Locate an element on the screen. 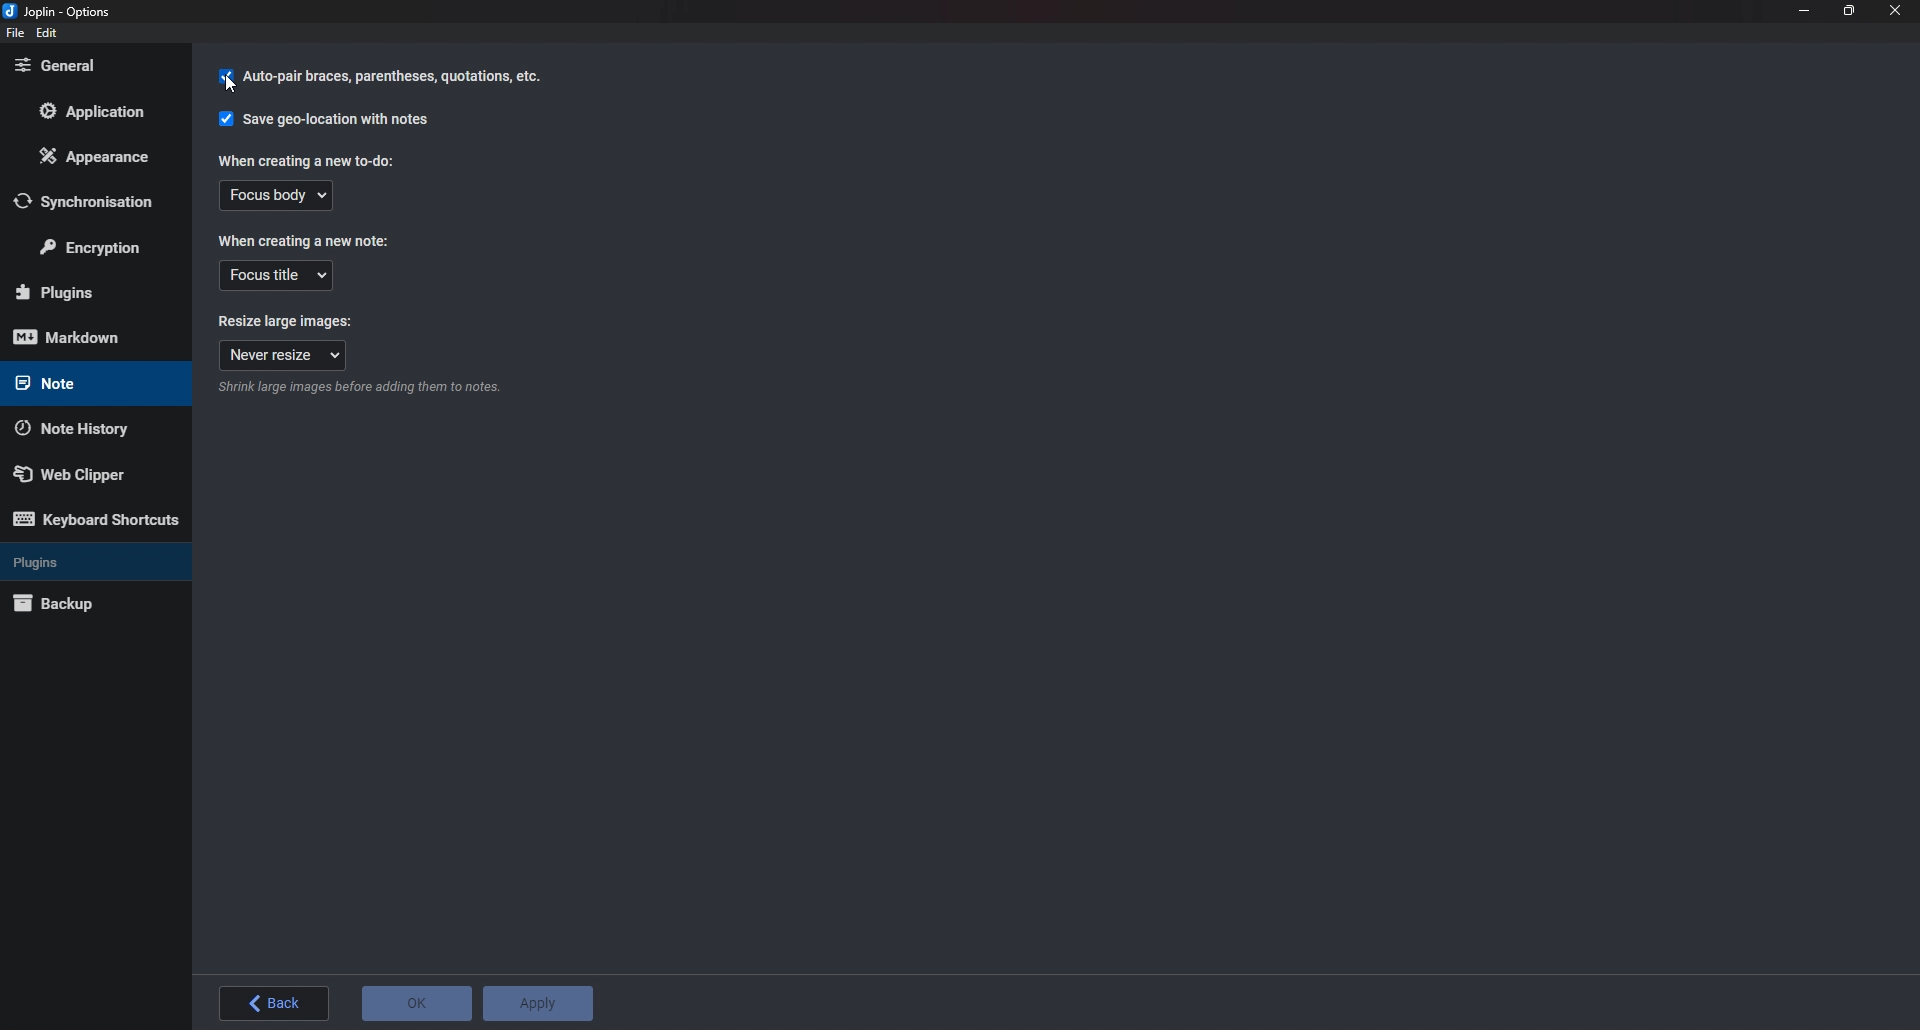 The image size is (1920, 1030). Minimize is located at coordinates (1806, 10).